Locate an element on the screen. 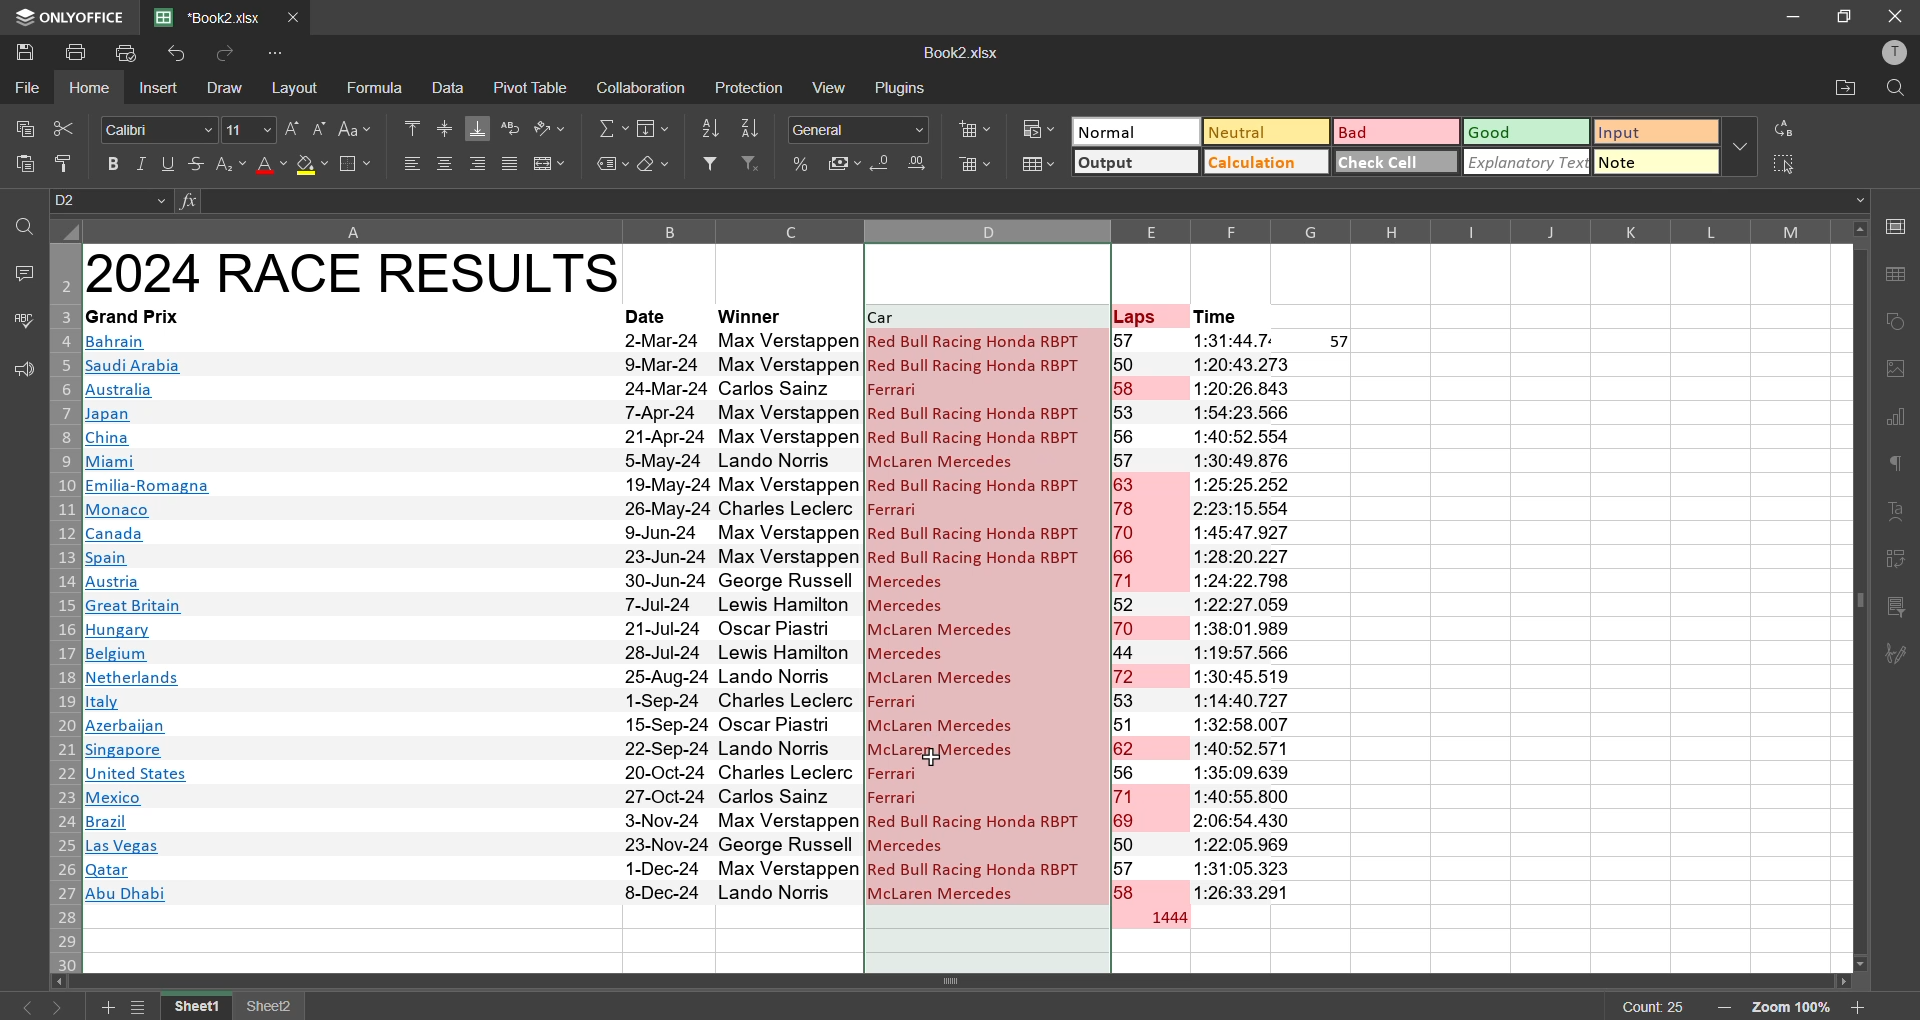  summation is located at coordinates (613, 129).